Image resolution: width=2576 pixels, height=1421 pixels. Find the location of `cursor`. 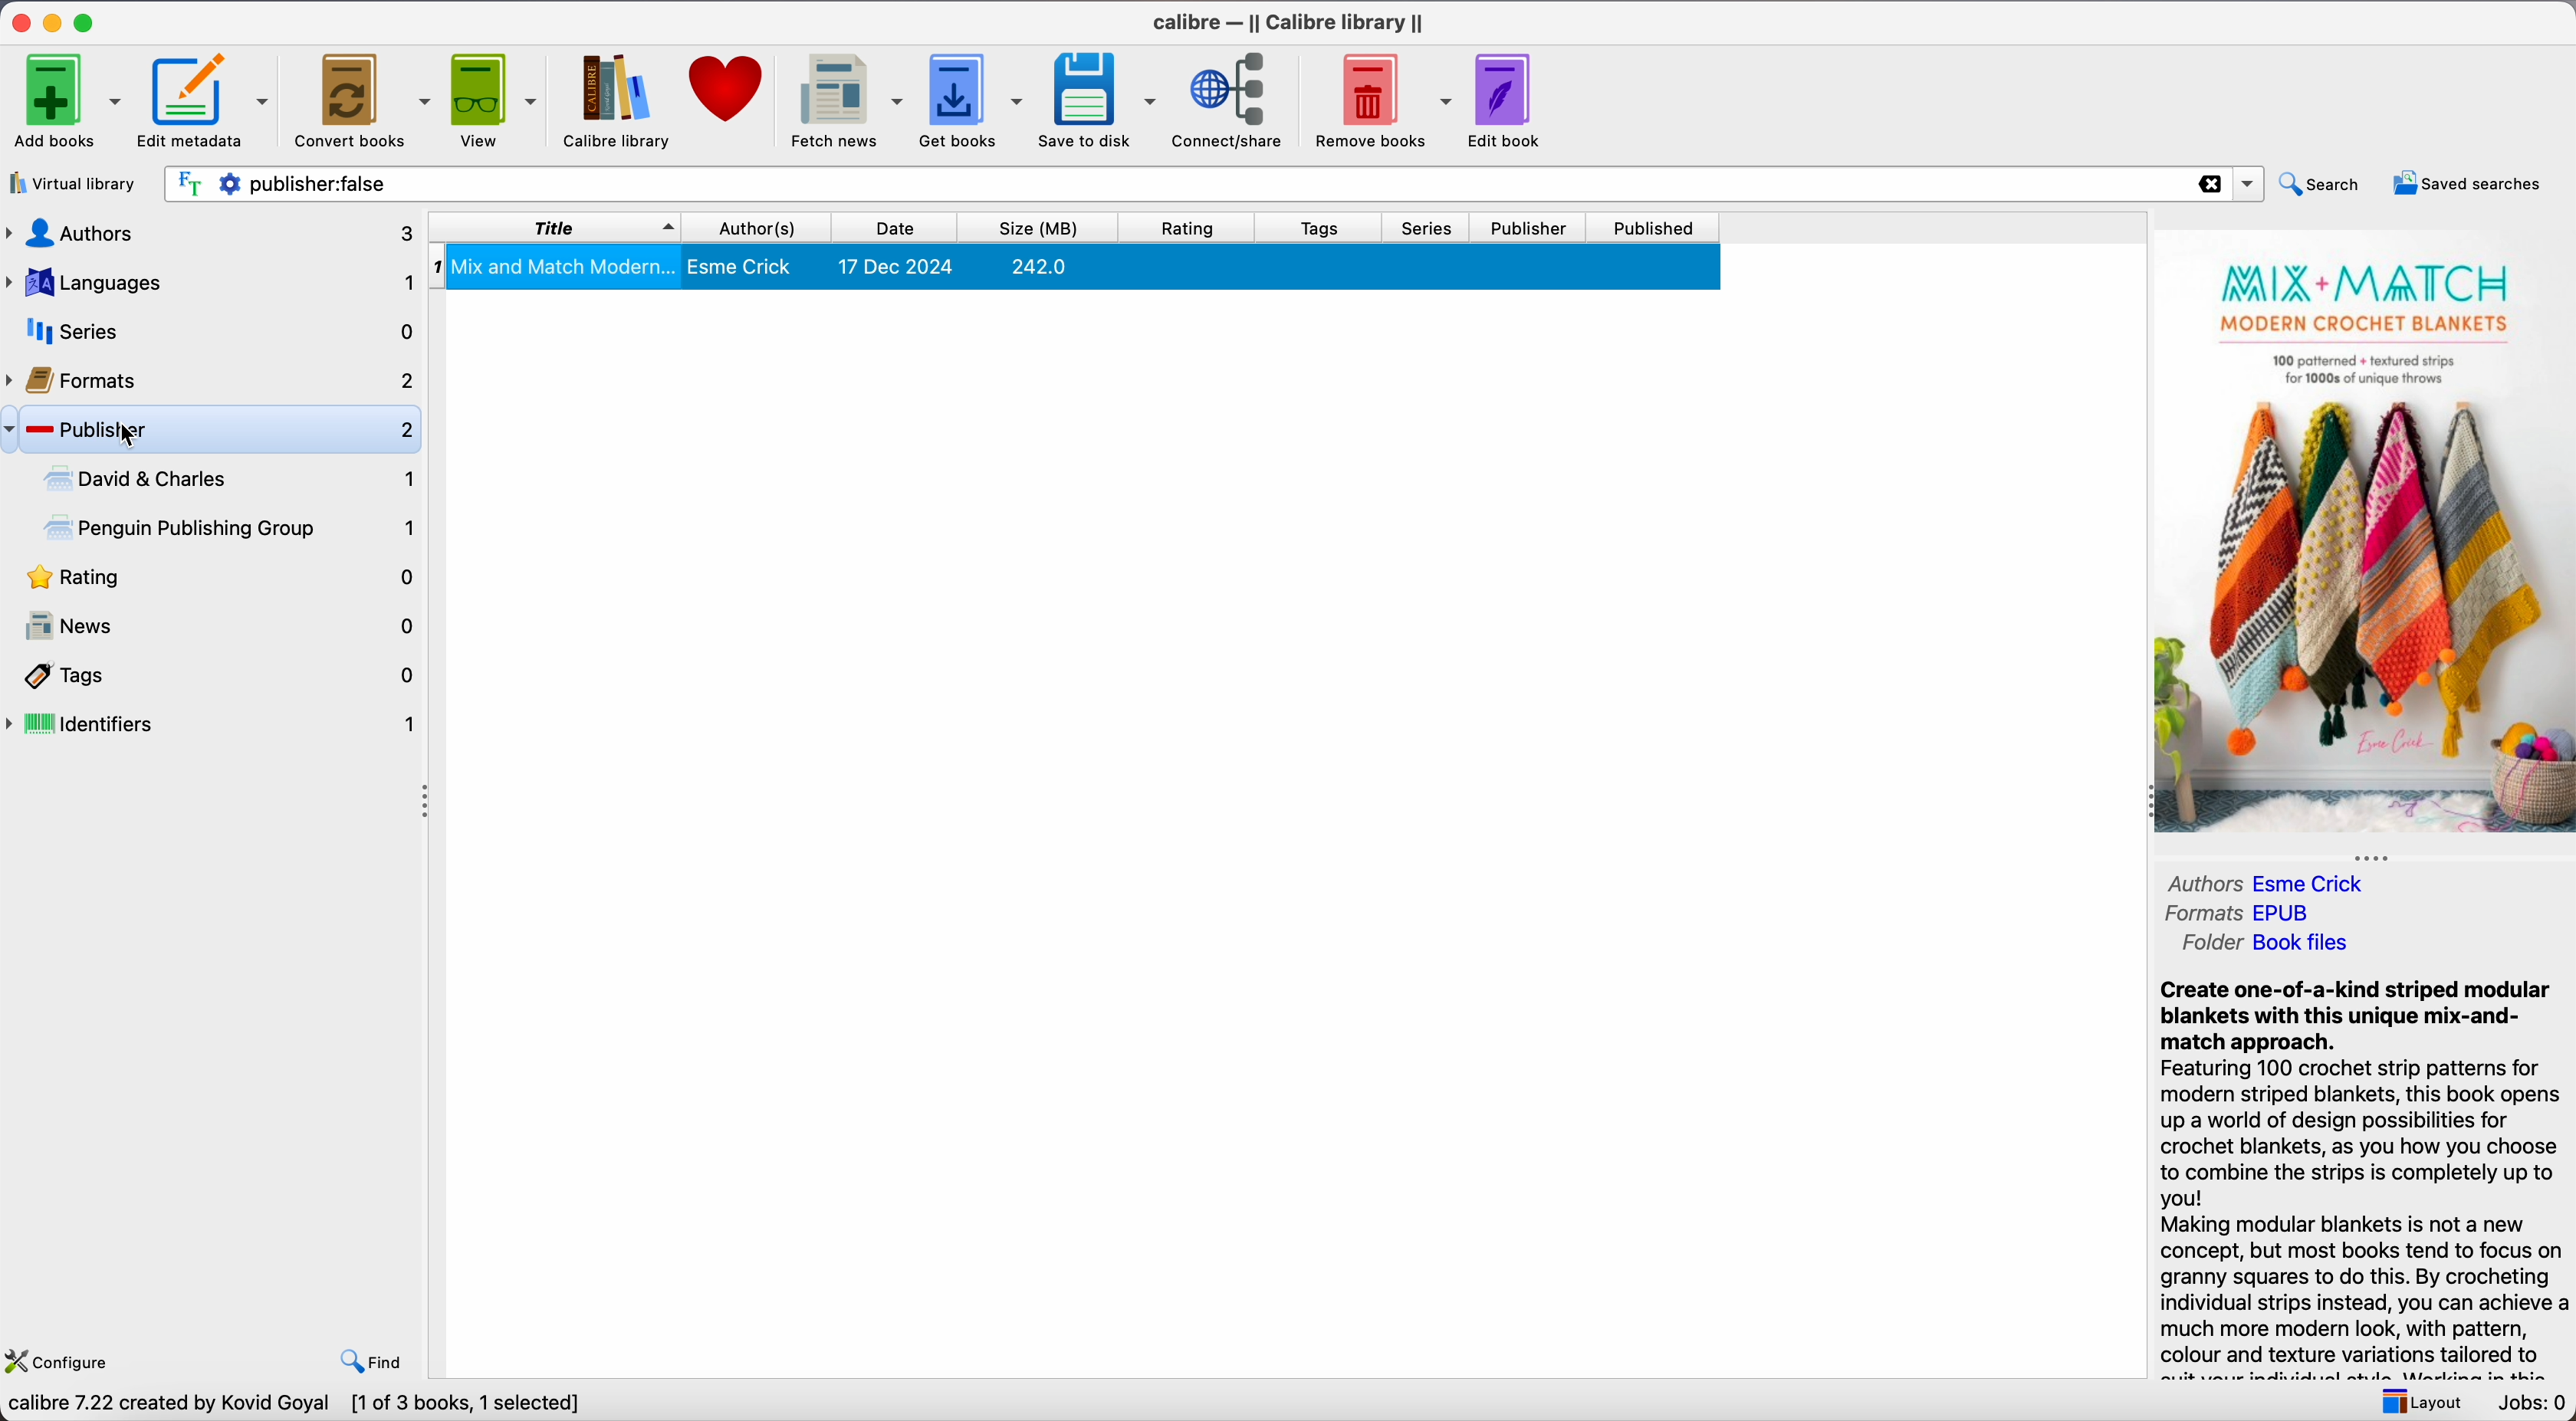

cursor is located at coordinates (126, 435).